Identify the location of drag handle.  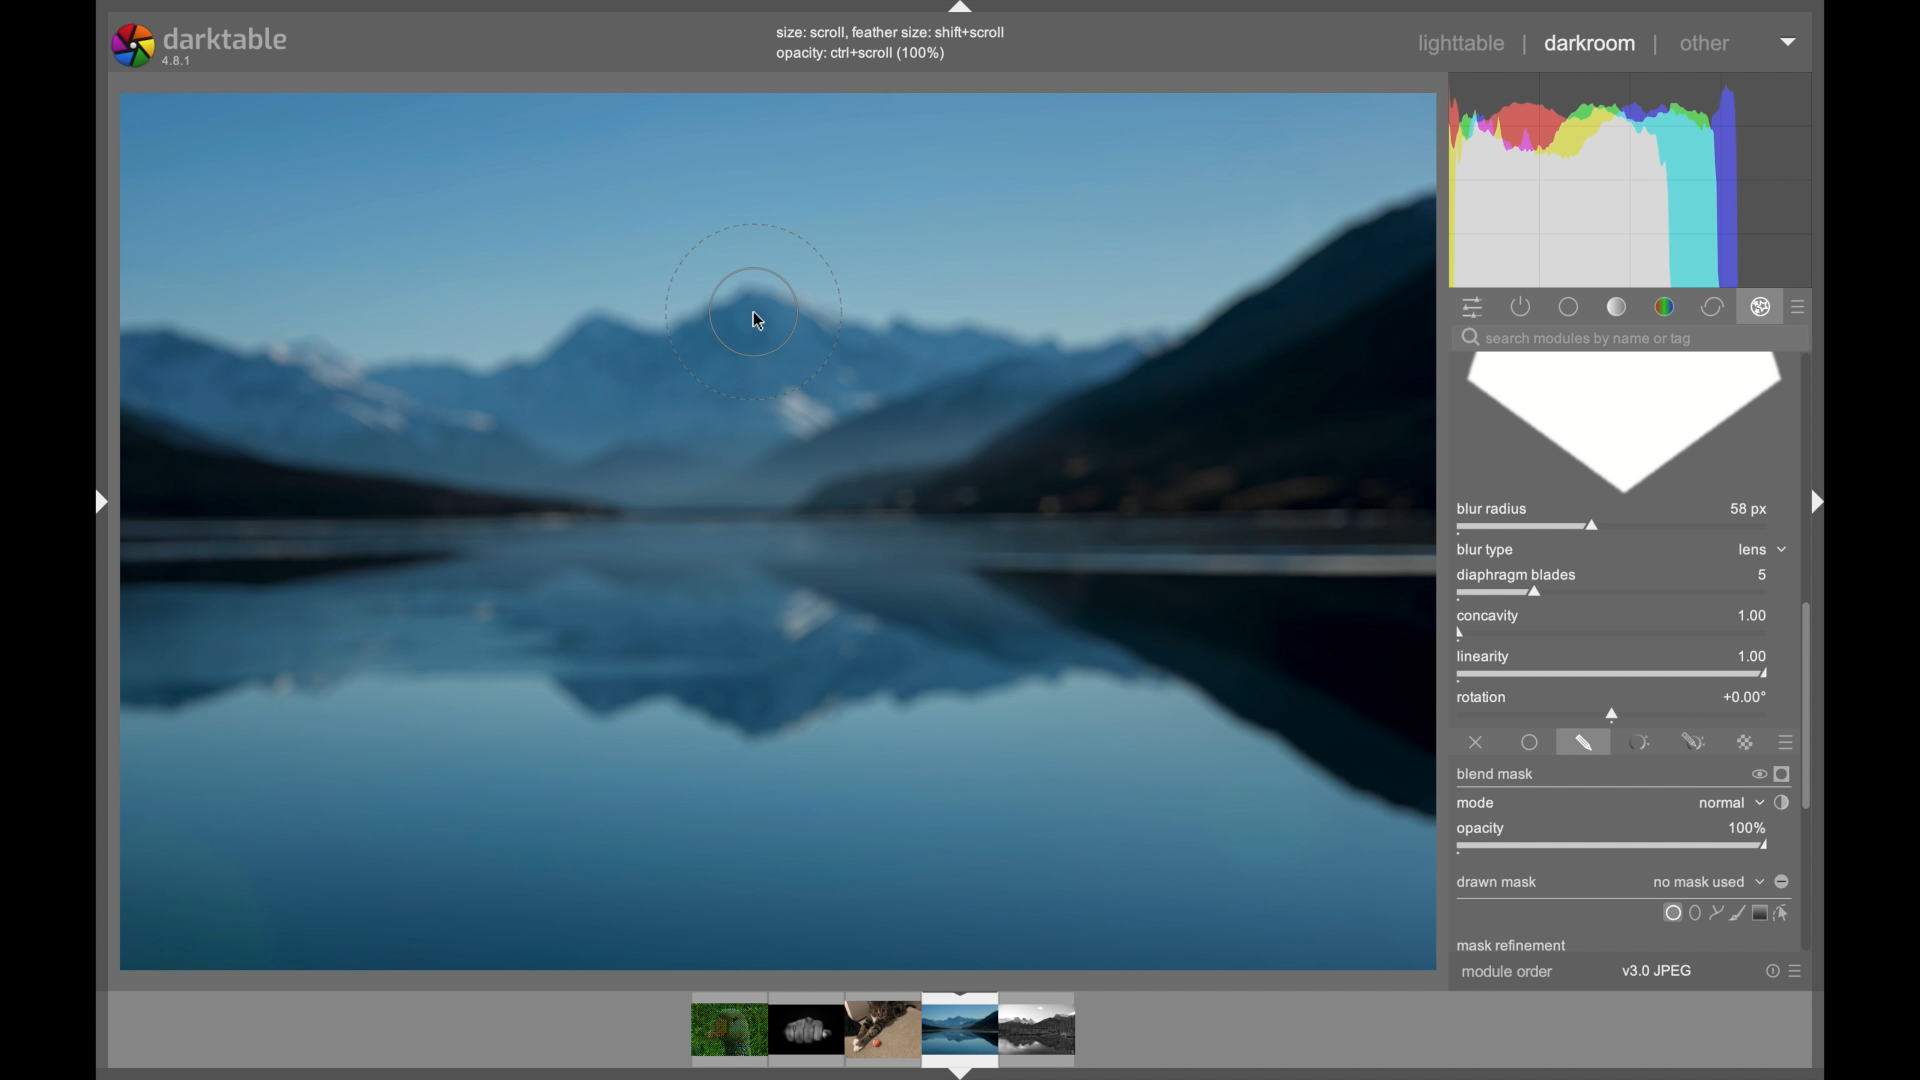
(99, 504).